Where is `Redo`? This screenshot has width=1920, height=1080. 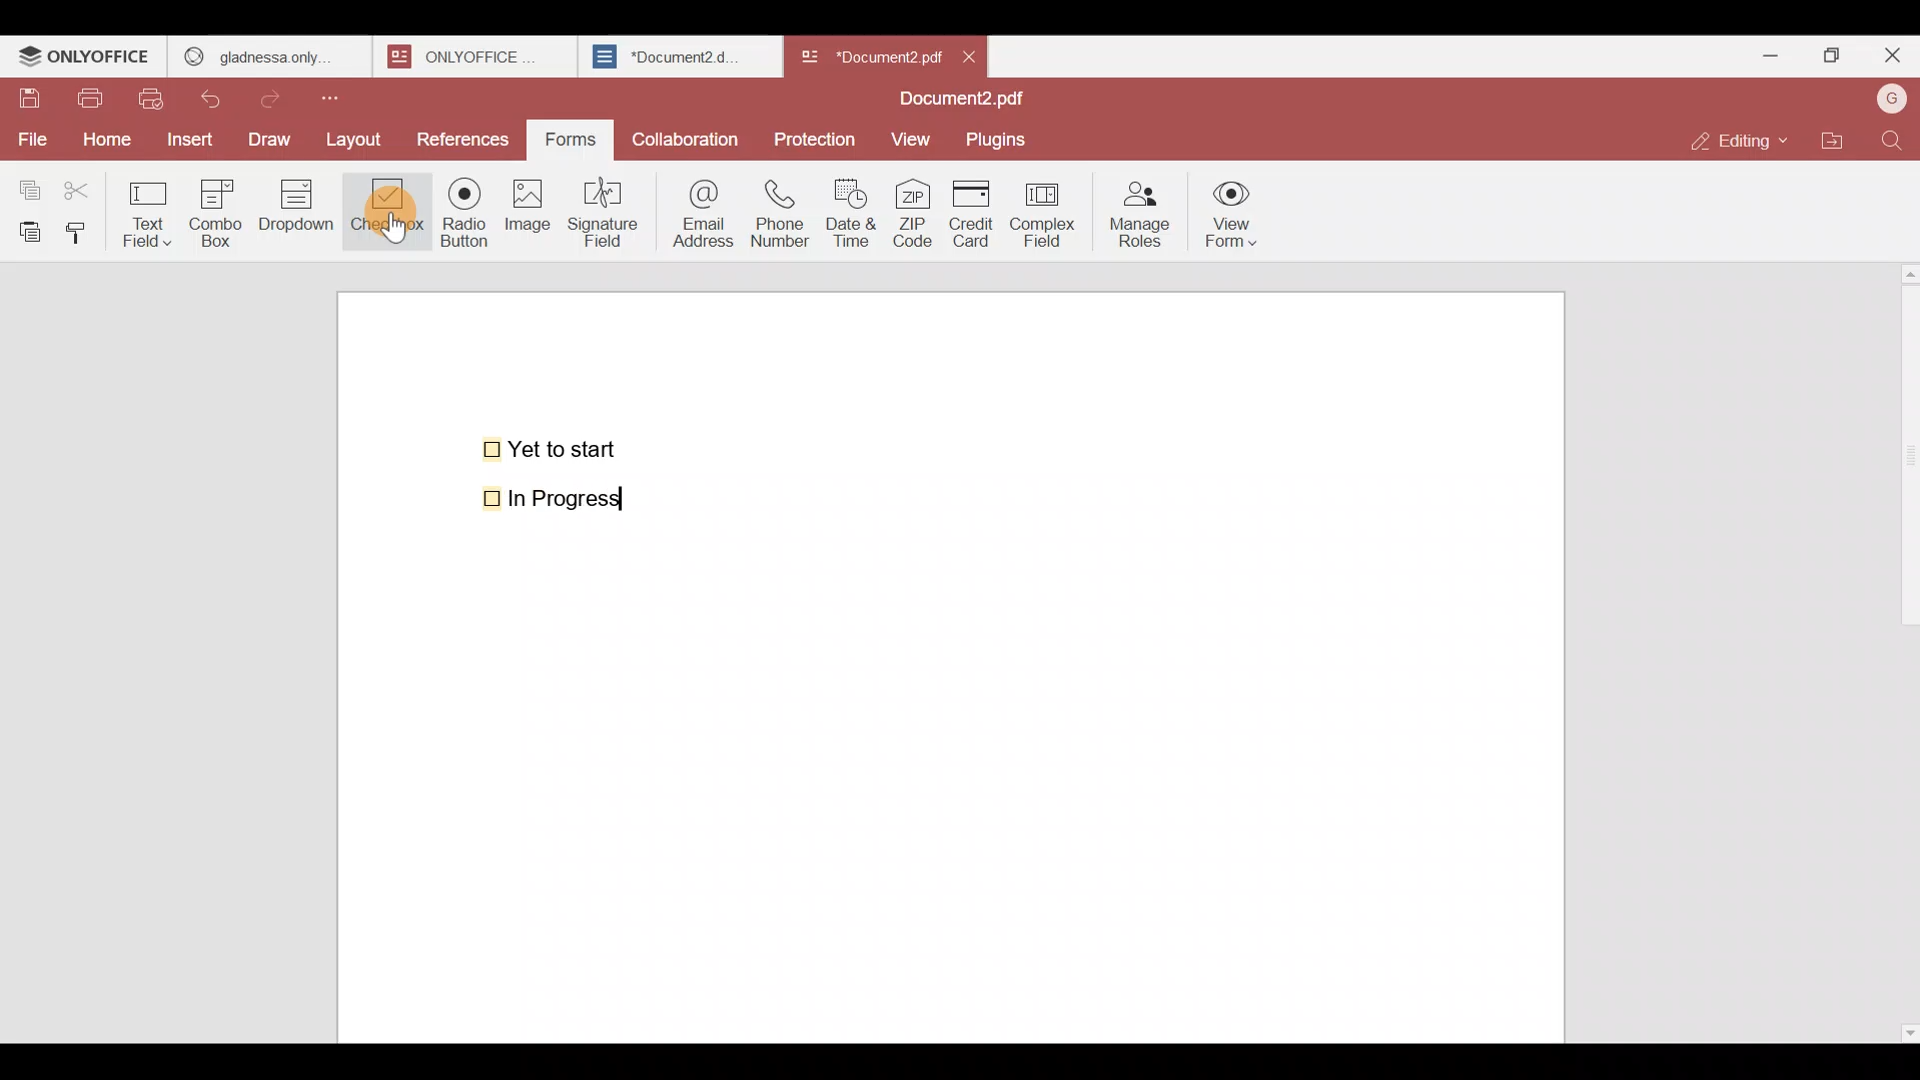
Redo is located at coordinates (280, 94).